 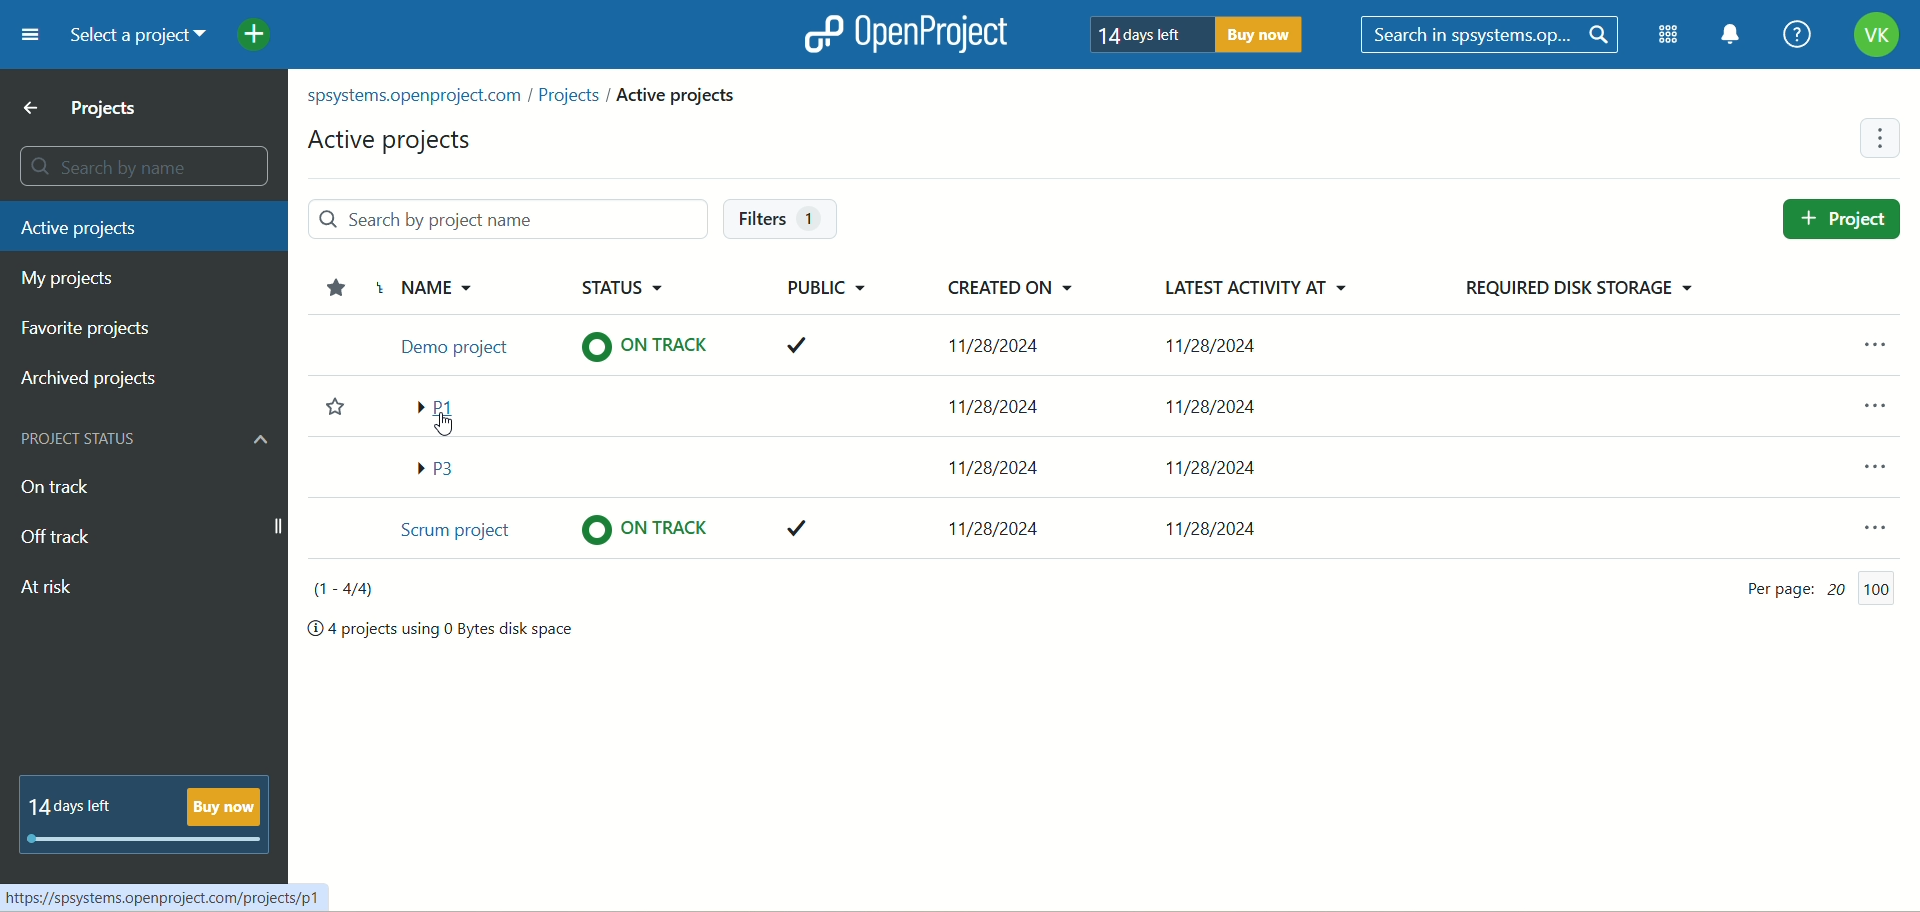 What do you see at coordinates (332, 285) in the screenshot?
I see `favorites` at bounding box center [332, 285].